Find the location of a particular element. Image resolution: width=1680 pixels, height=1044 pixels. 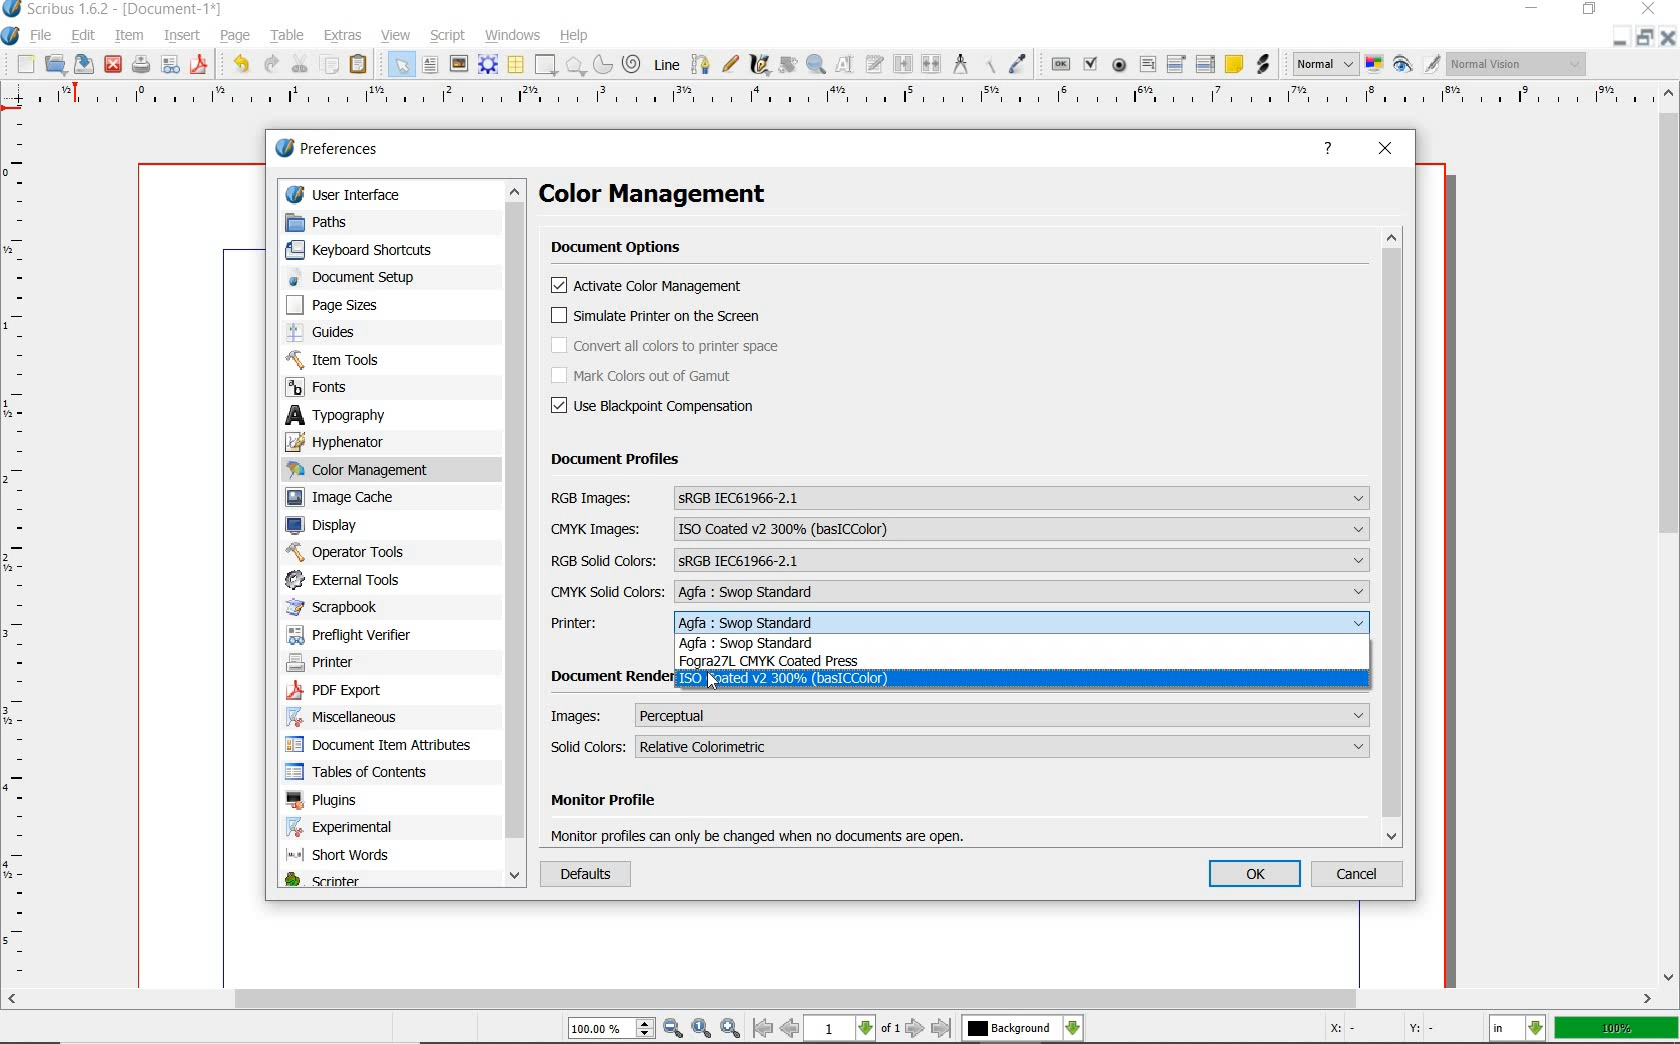

user interface is located at coordinates (358, 193).